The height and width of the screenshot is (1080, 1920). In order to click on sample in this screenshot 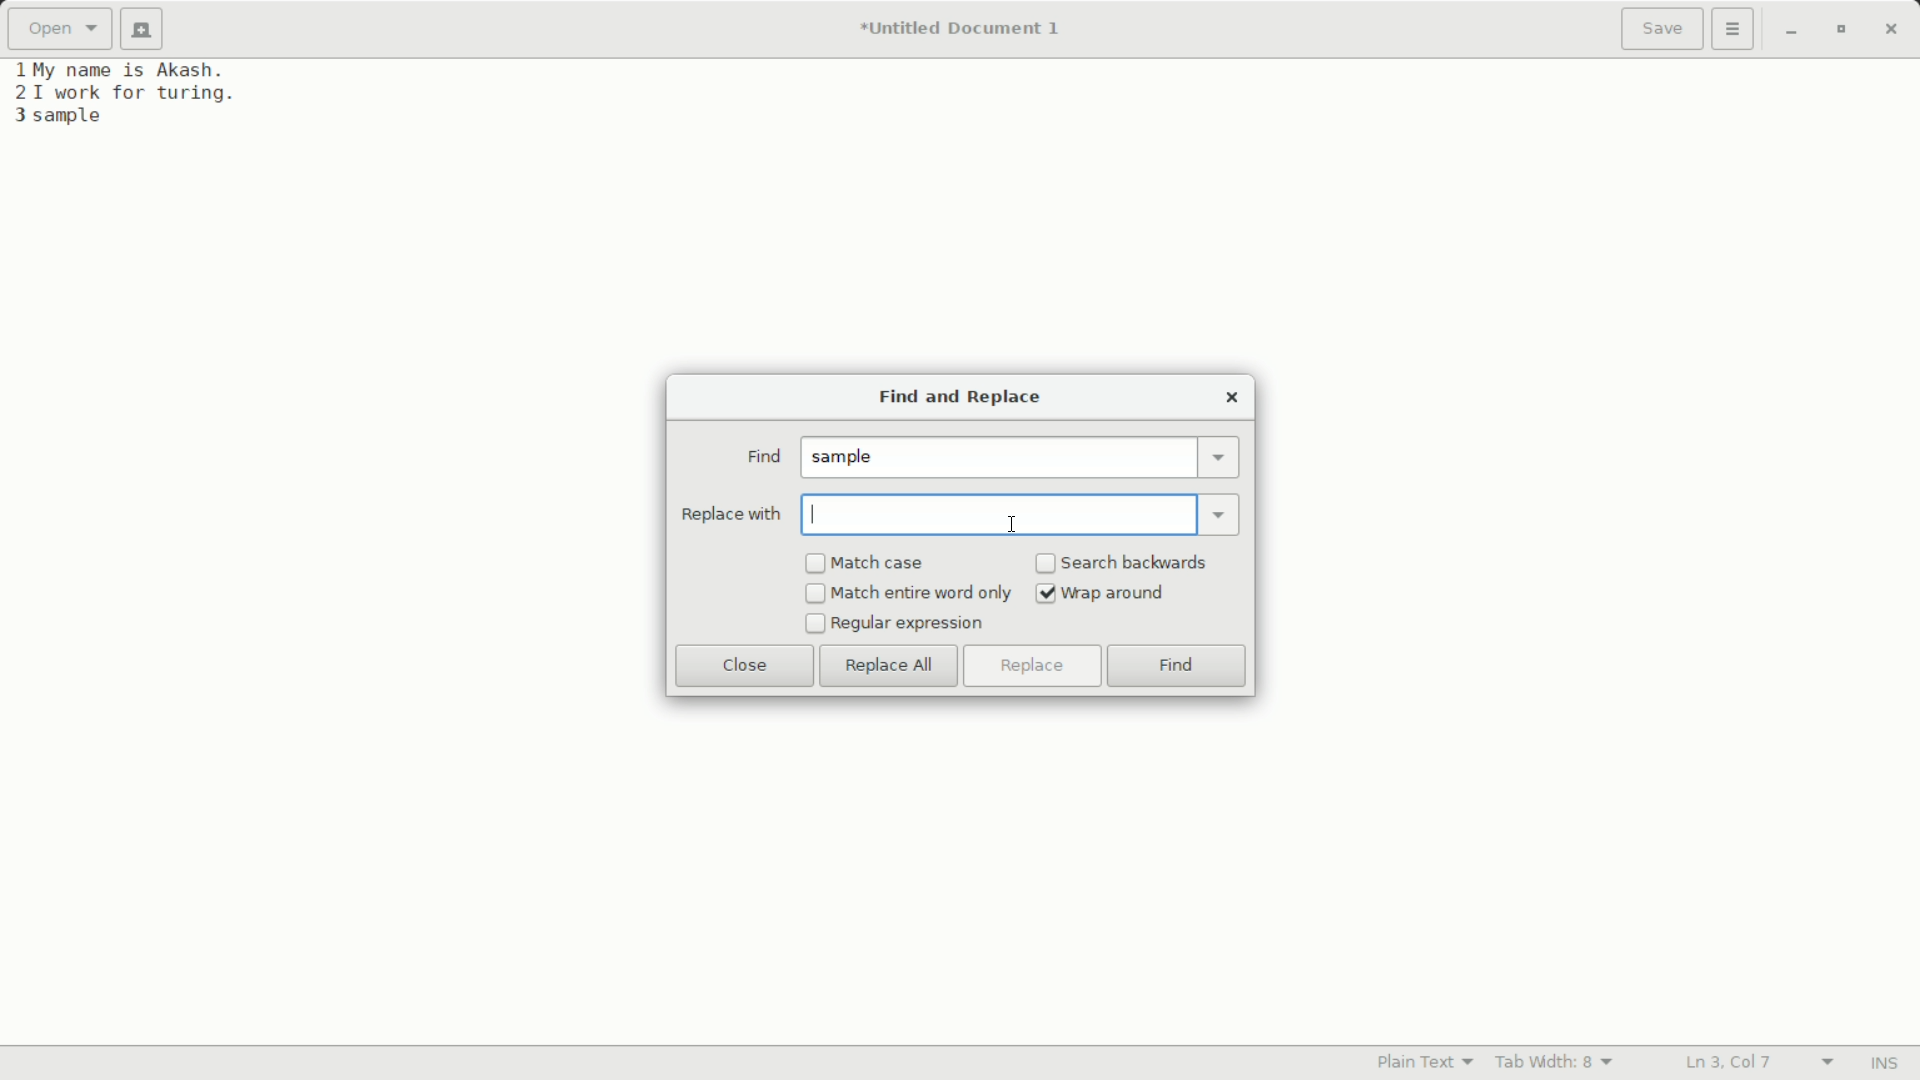, I will do `click(848, 458)`.